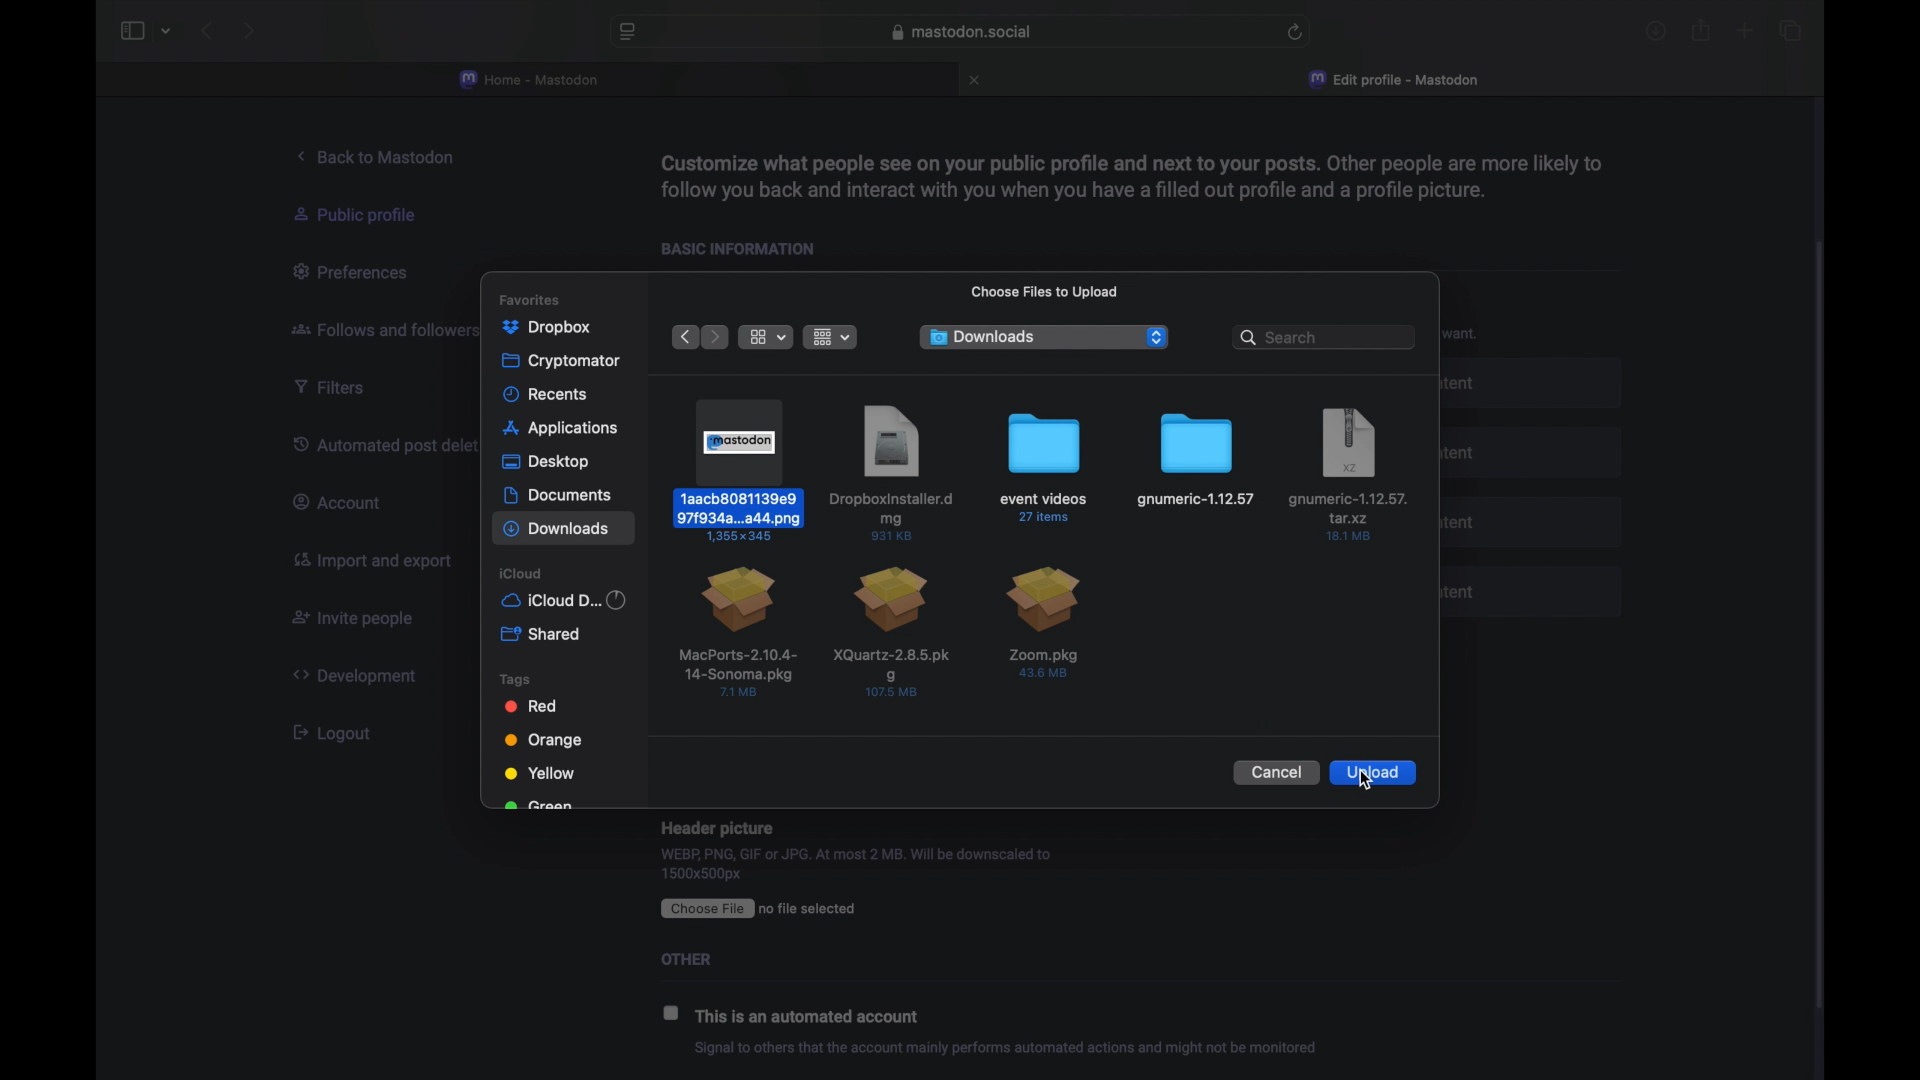 The image size is (1920, 1080). What do you see at coordinates (544, 739) in the screenshot?
I see `Orange` at bounding box center [544, 739].